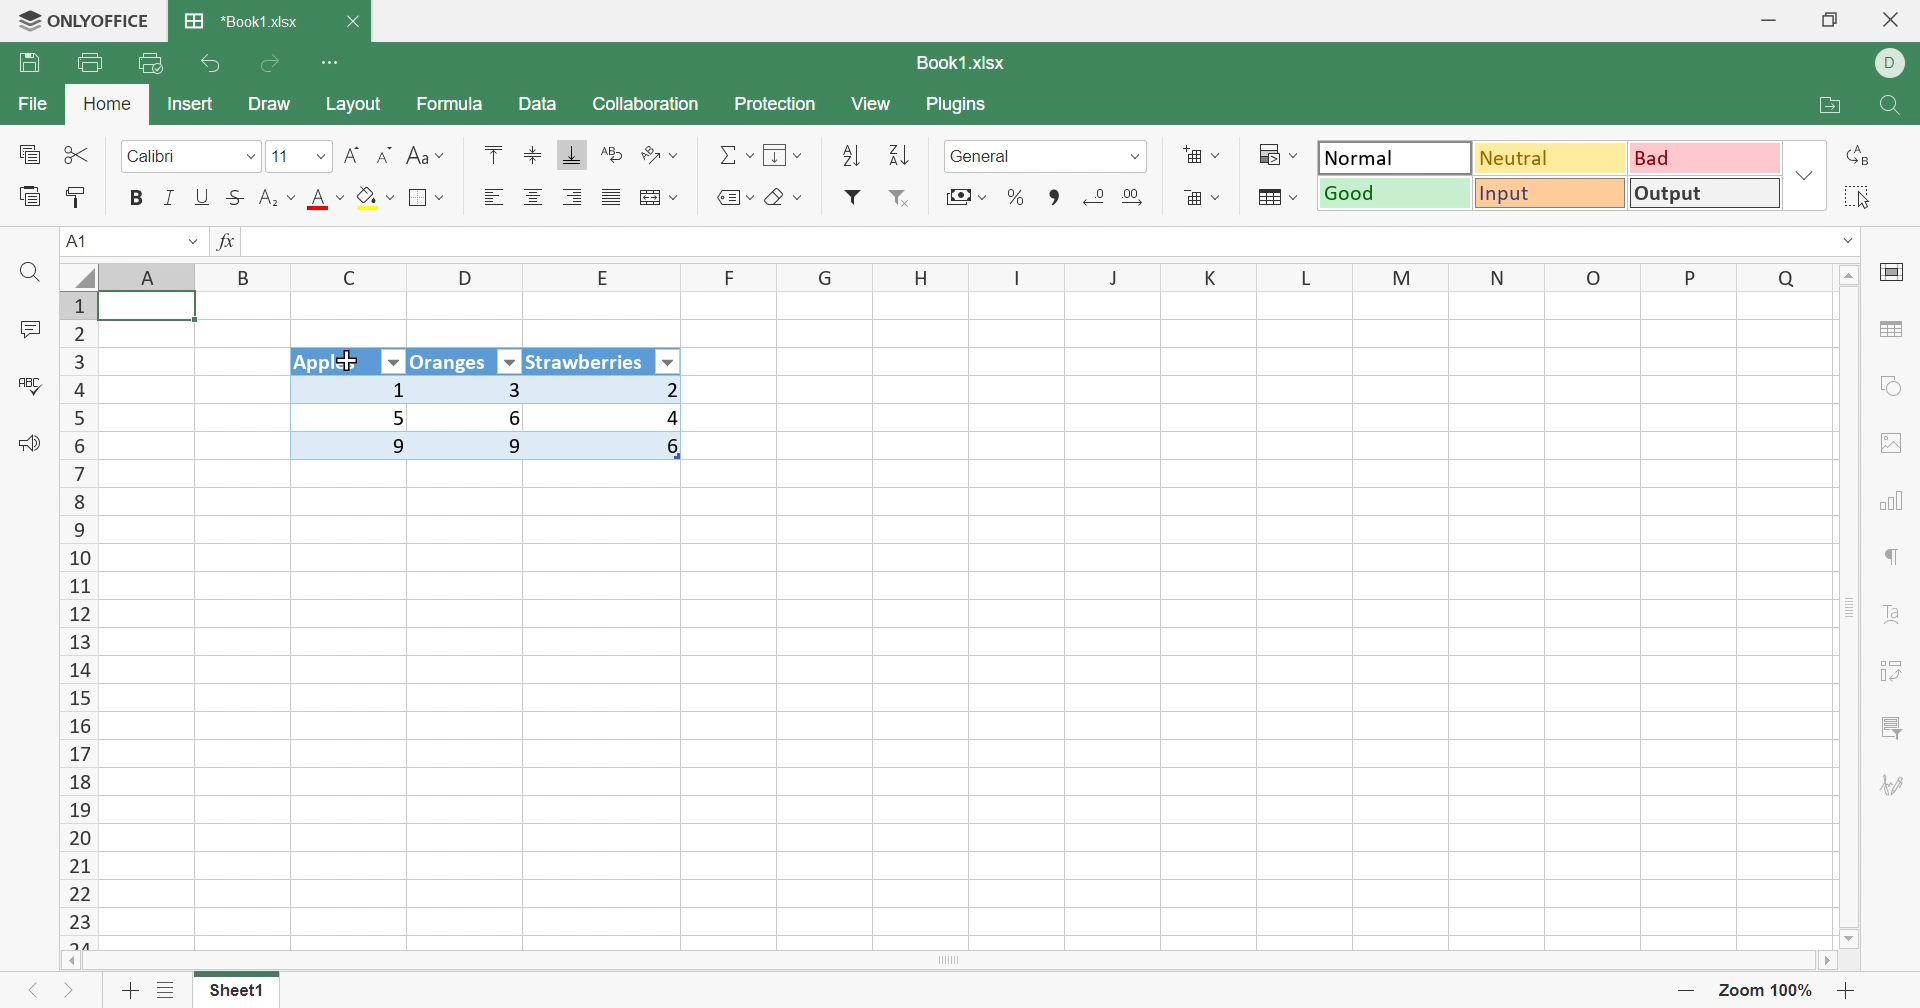  What do you see at coordinates (333, 363) in the screenshot?
I see `Apples` at bounding box center [333, 363].